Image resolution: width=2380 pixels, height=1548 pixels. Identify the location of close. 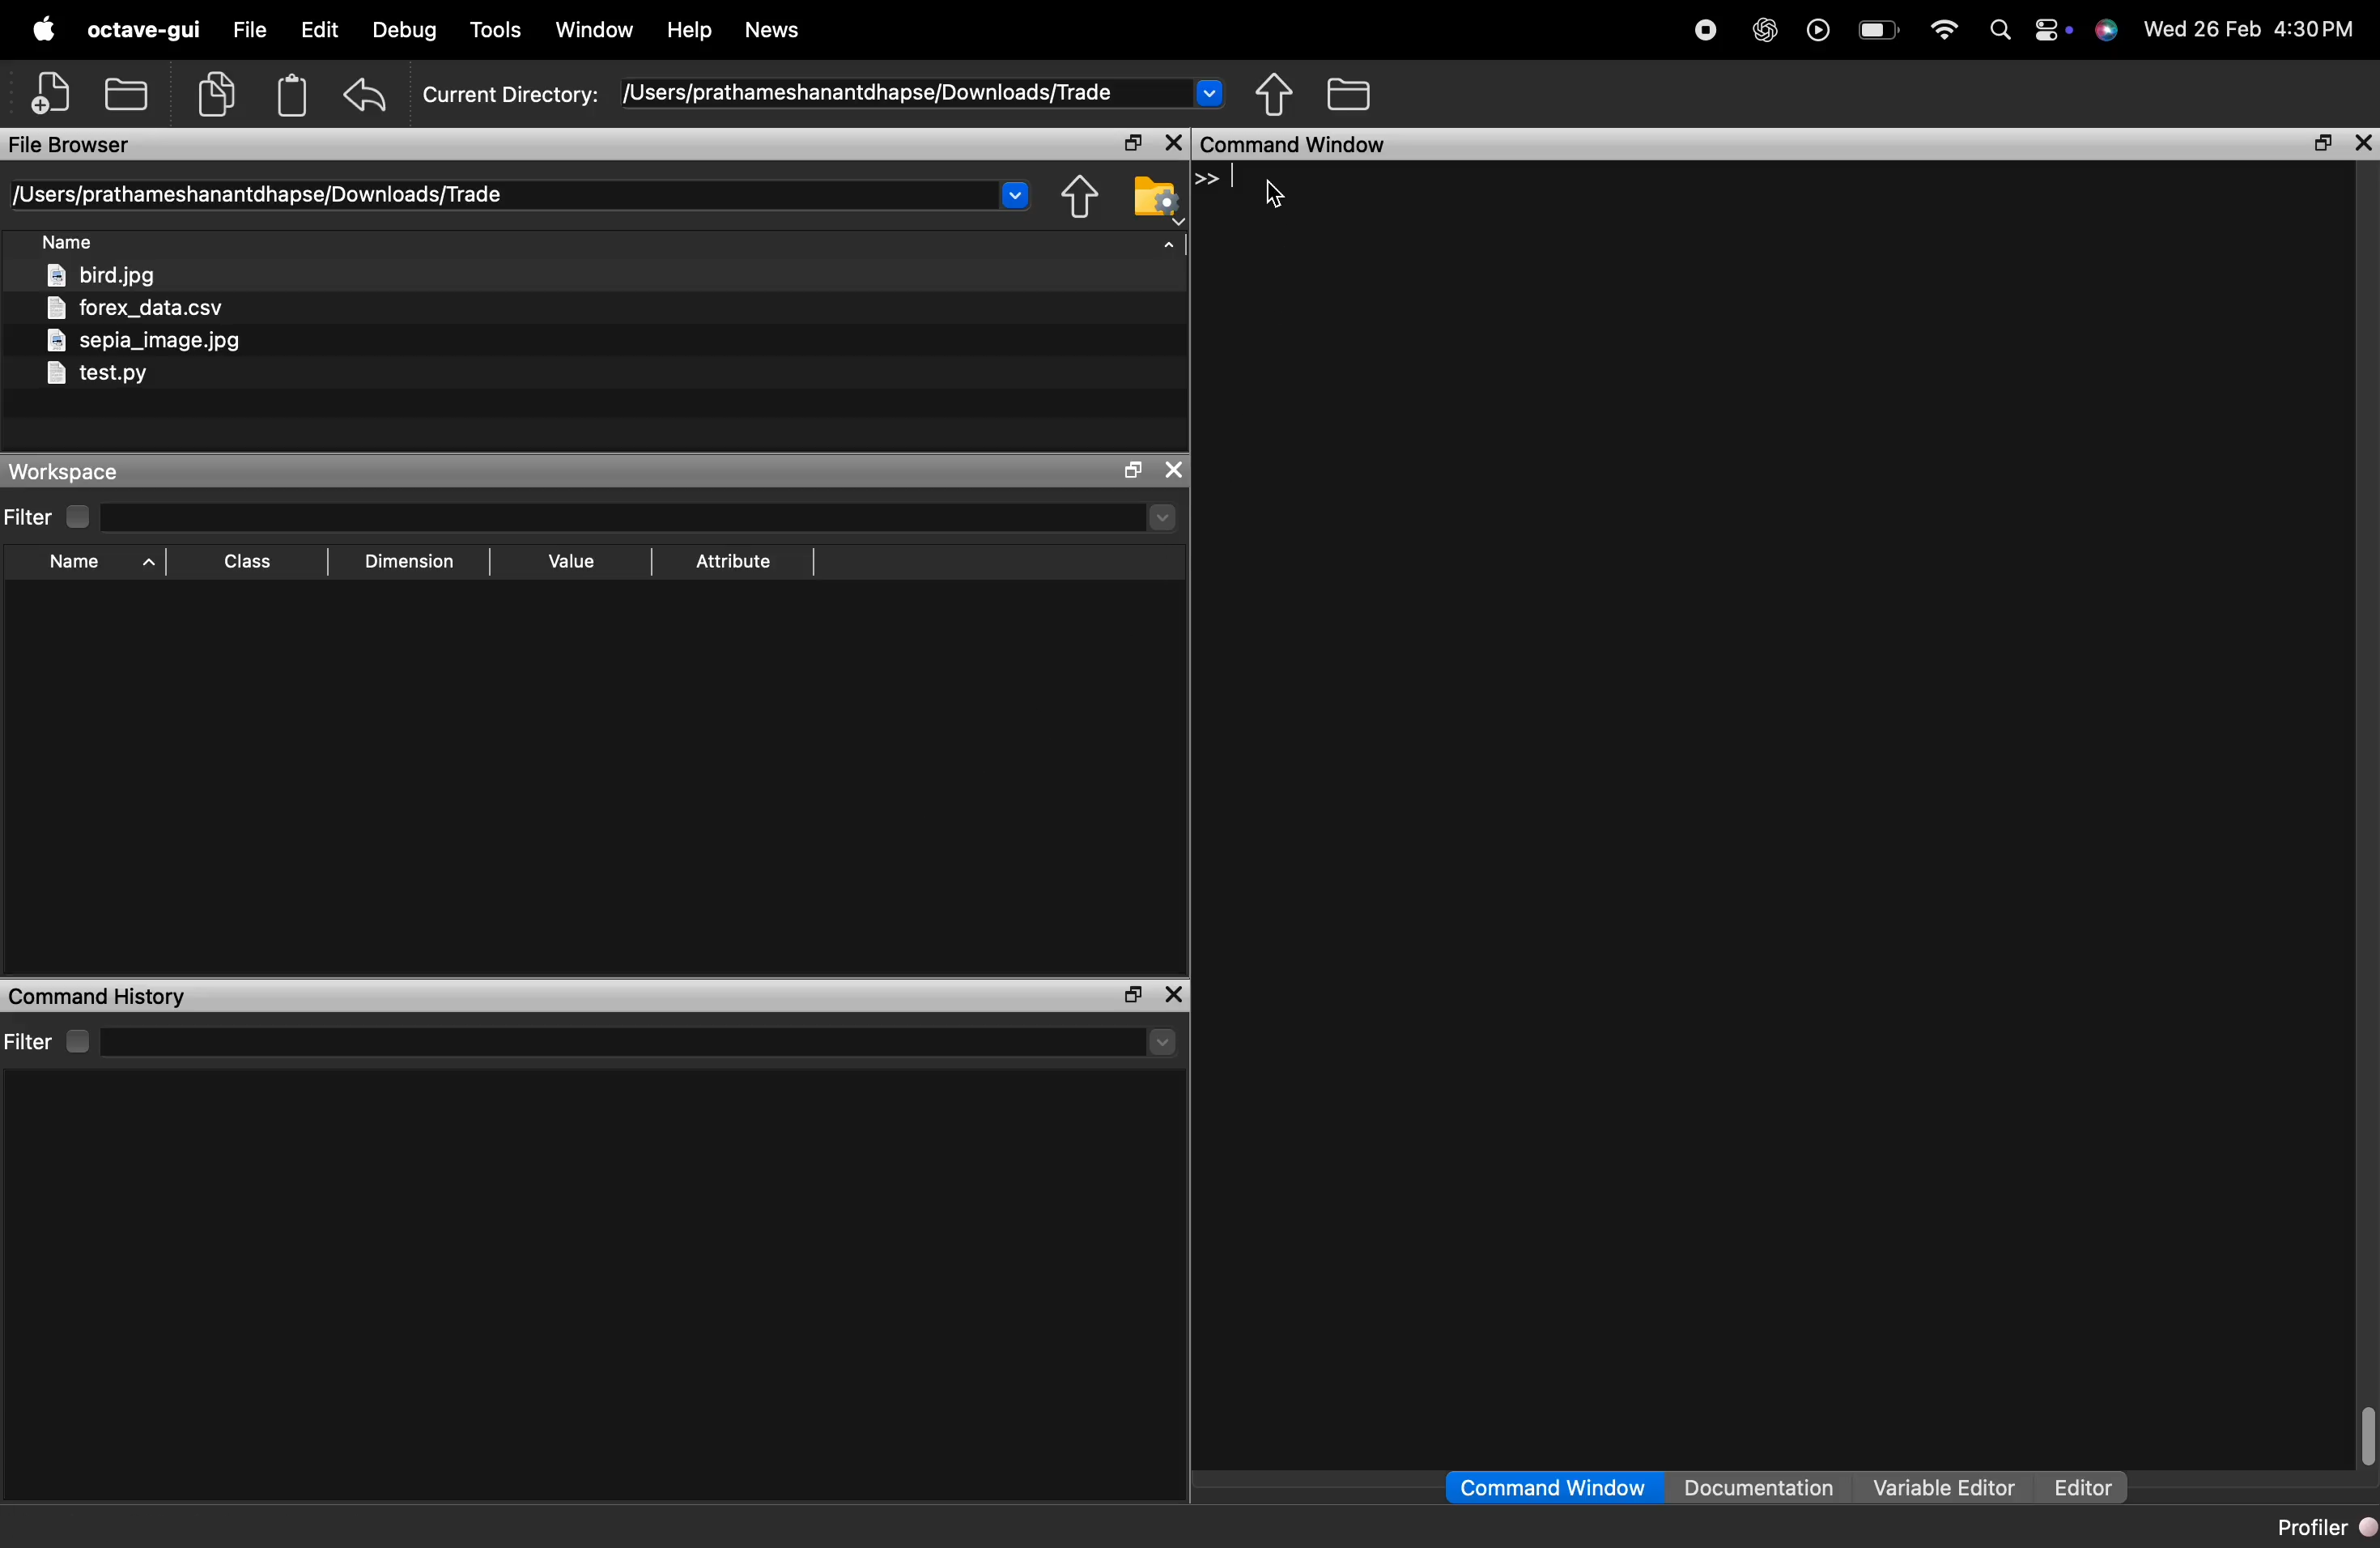
(1174, 142).